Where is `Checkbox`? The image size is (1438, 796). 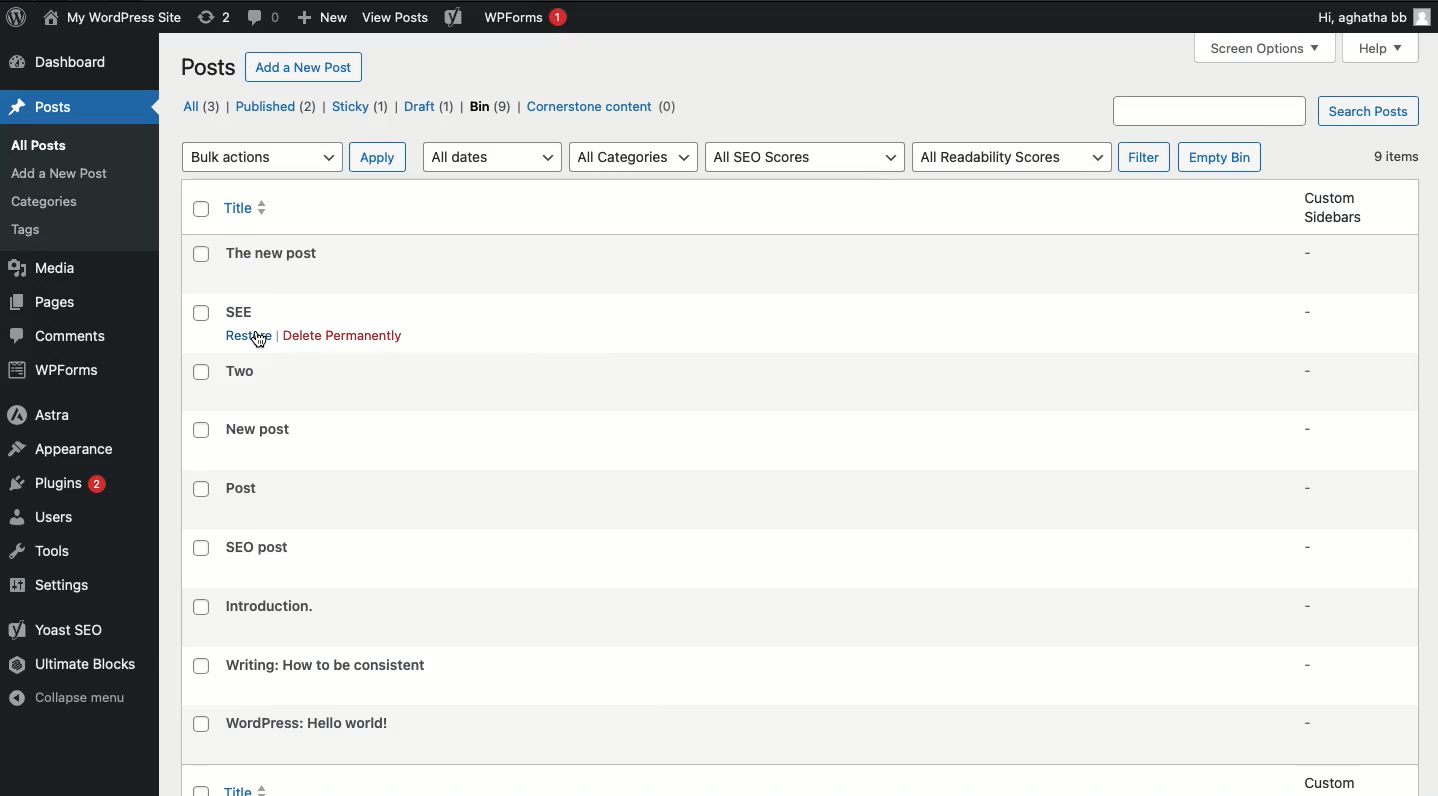 Checkbox is located at coordinates (202, 254).